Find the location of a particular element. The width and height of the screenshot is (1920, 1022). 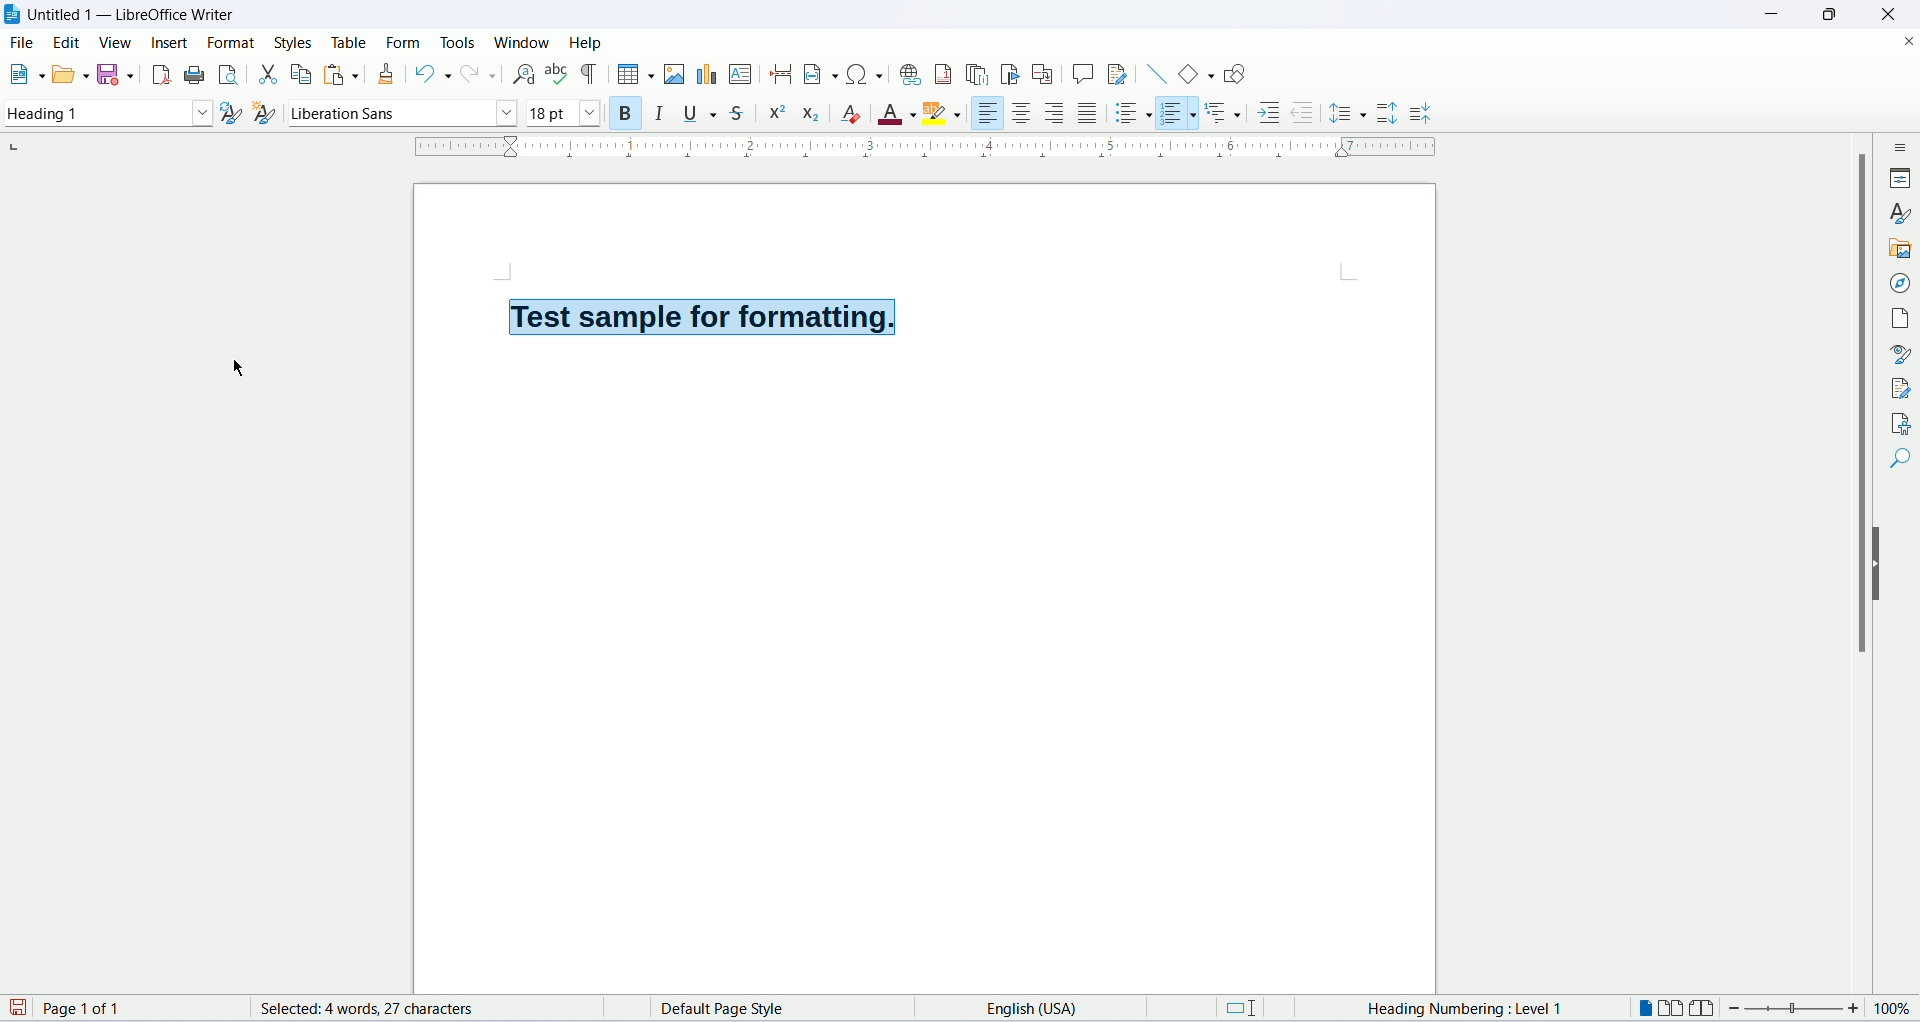

copy is located at coordinates (297, 74).